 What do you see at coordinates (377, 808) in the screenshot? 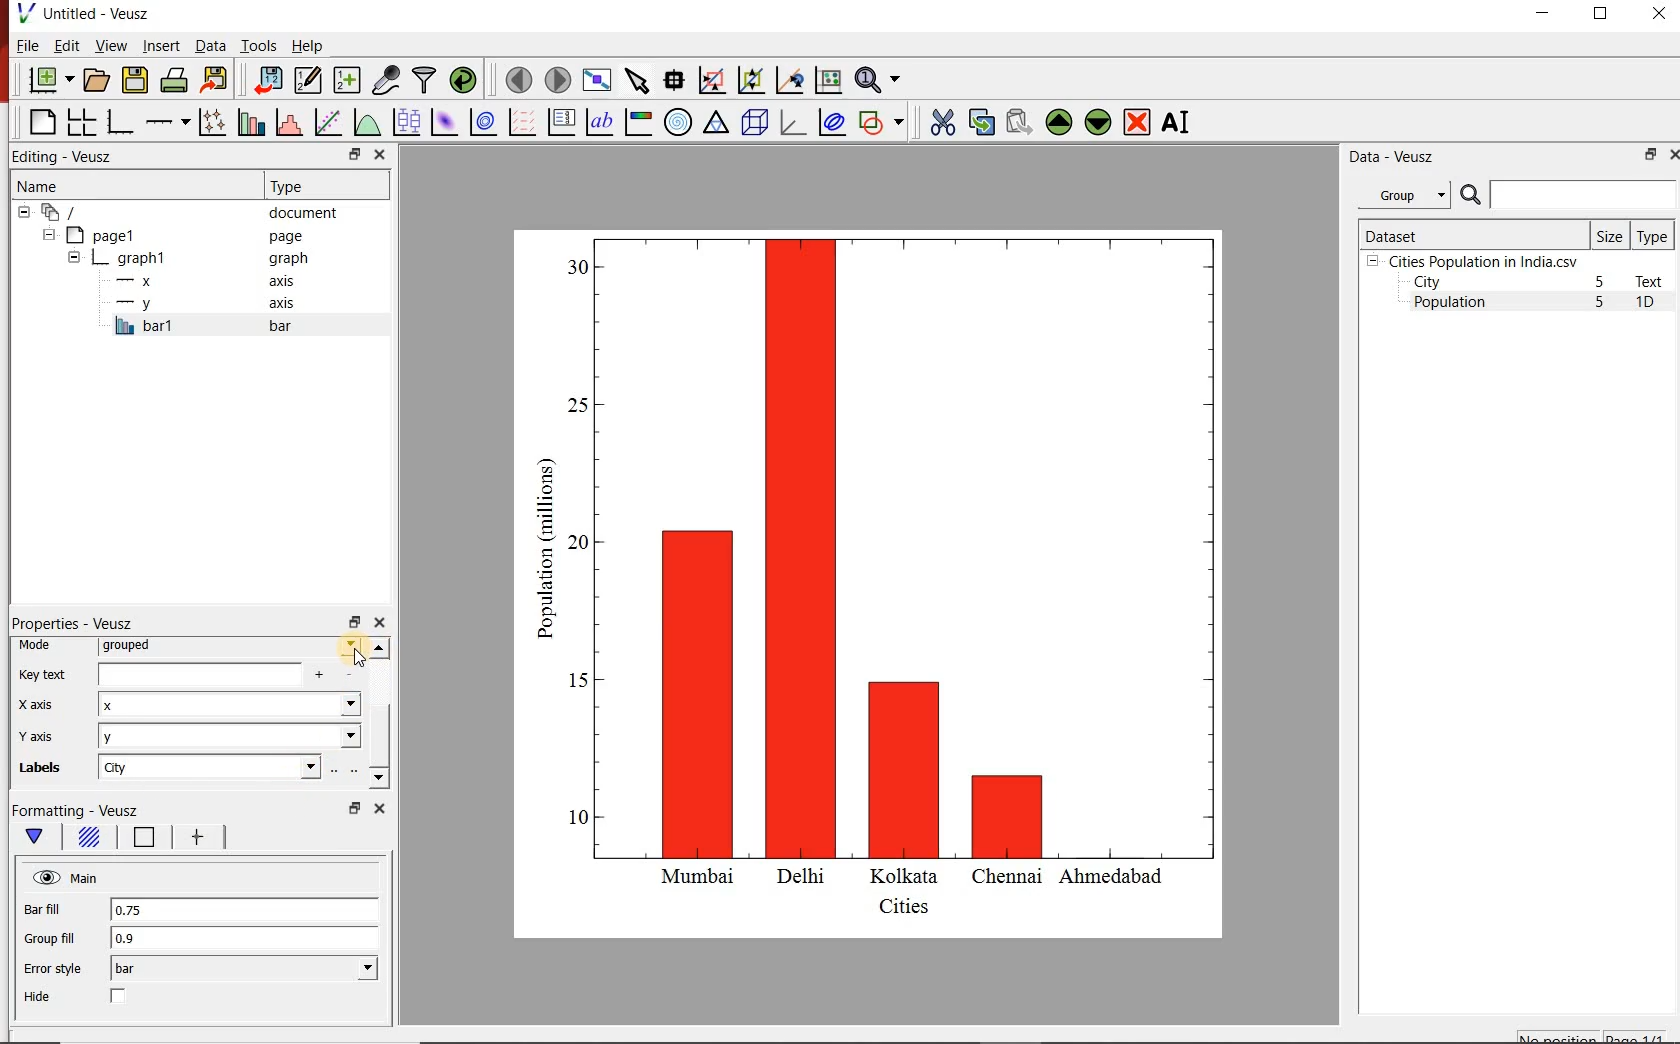
I see `close` at bounding box center [377, 808].